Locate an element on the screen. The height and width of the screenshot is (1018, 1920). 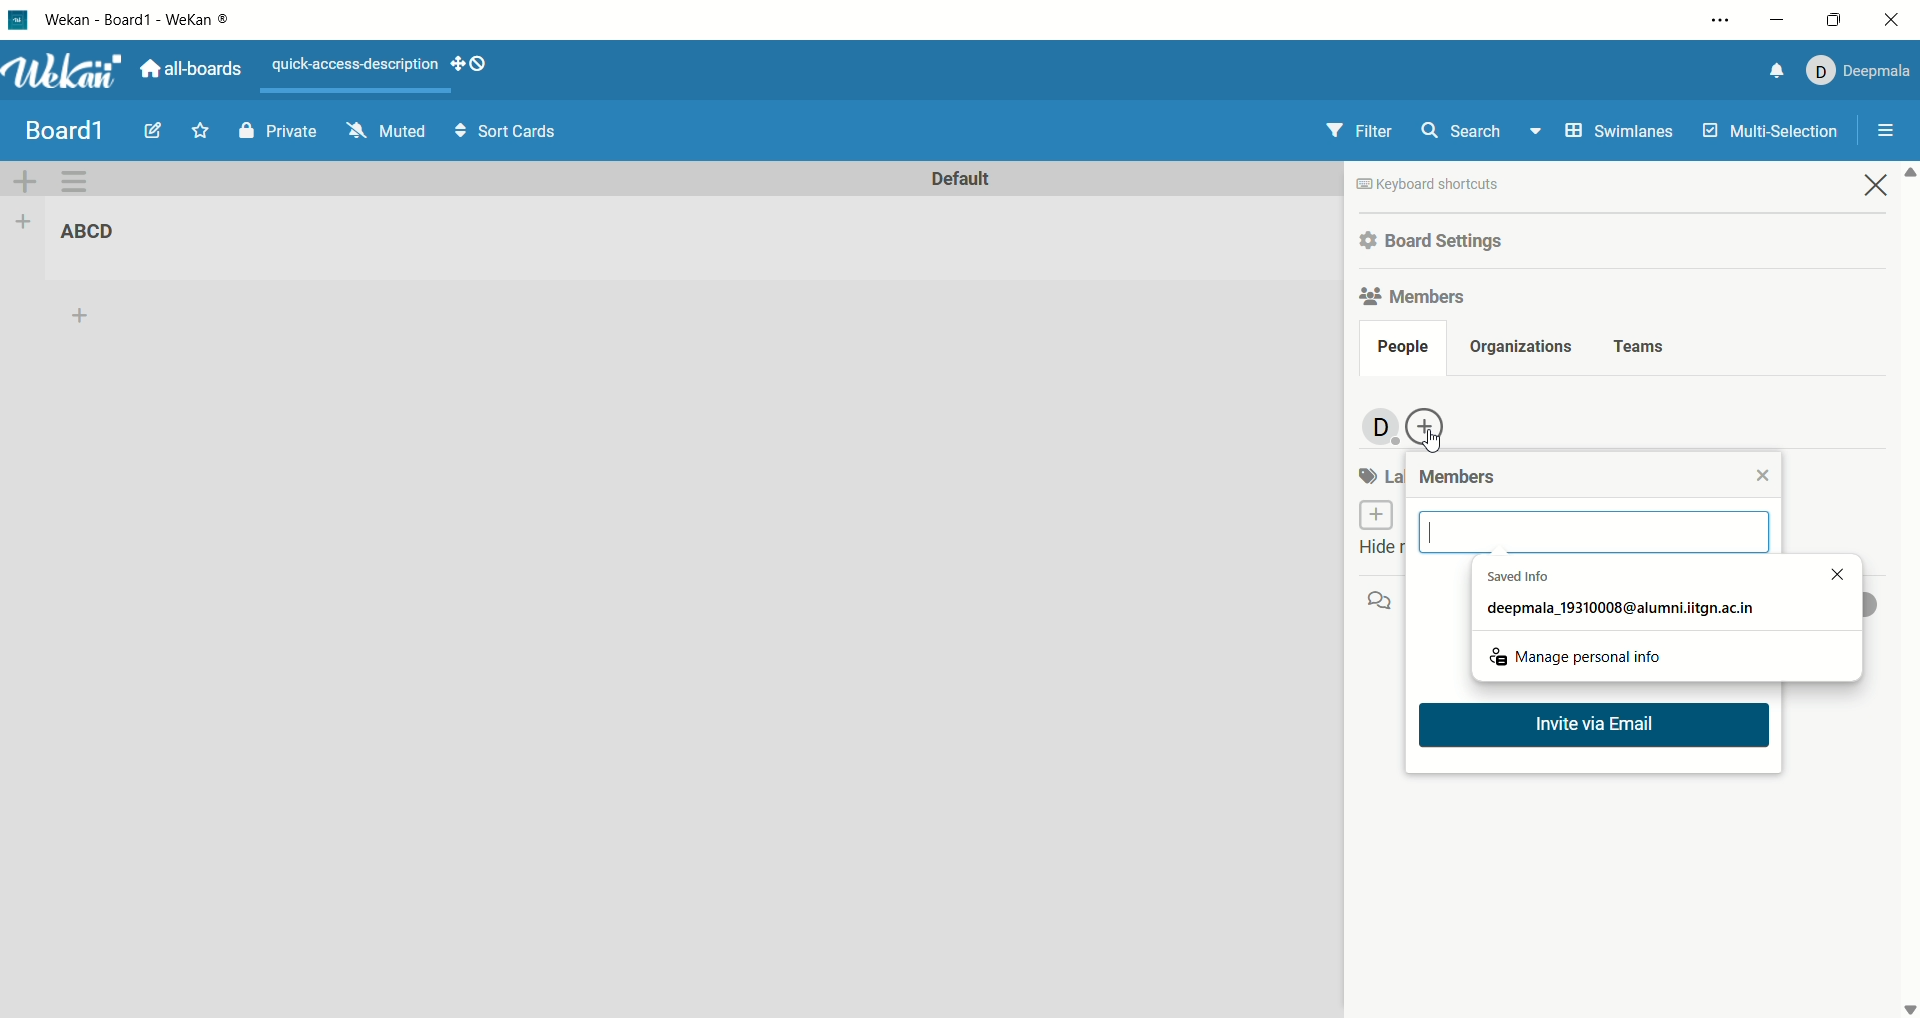
logo is located at coordinates (16, 19).